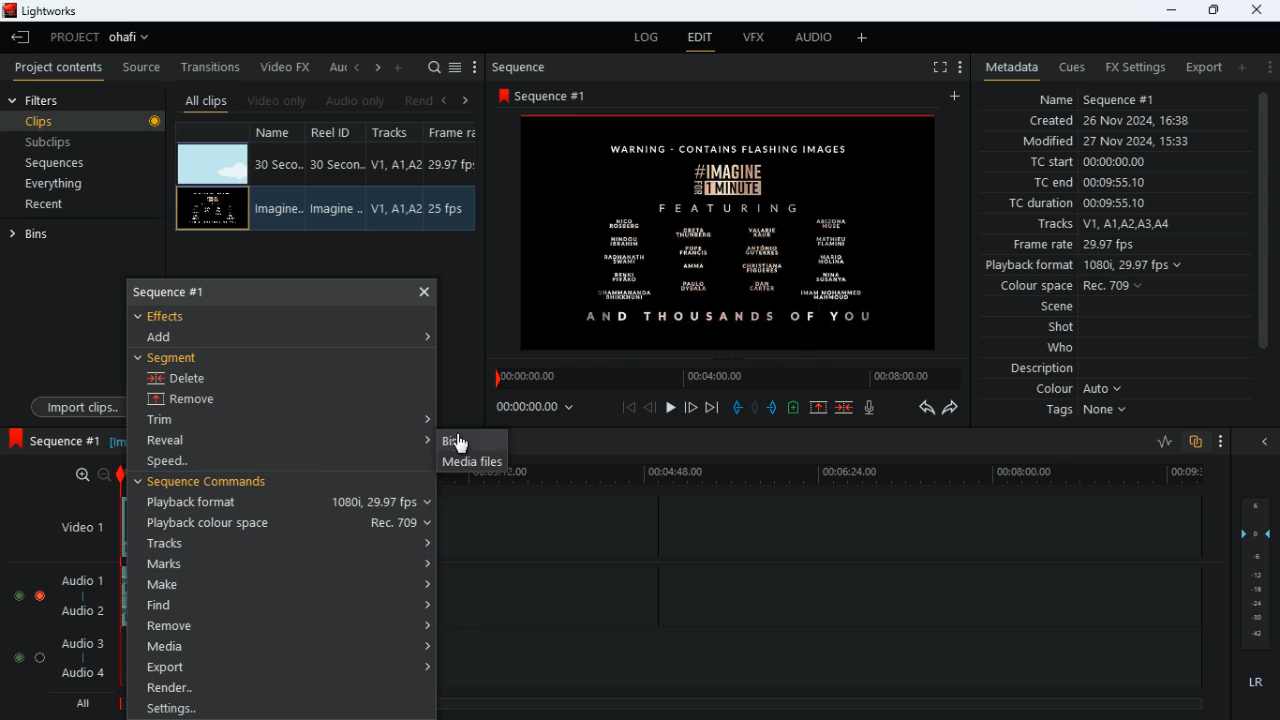  I want to click on zoom, so click(92, 474).